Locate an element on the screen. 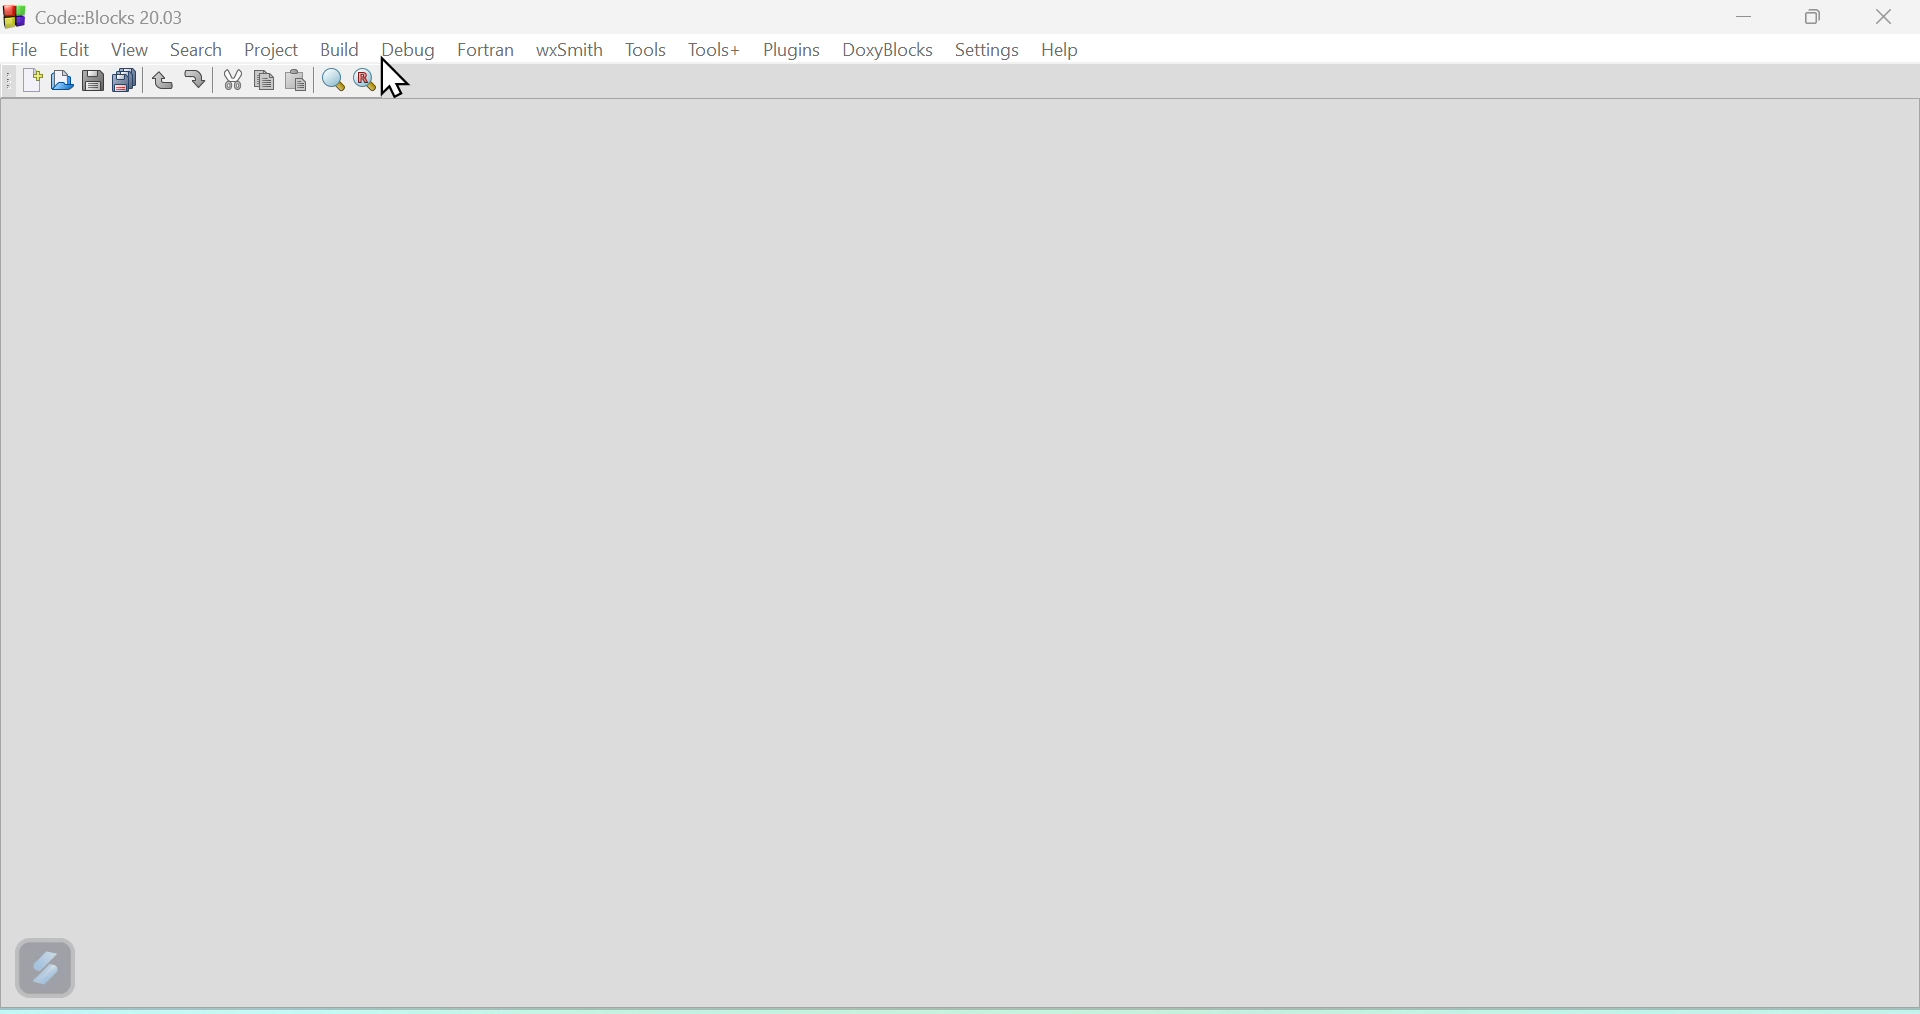 The width and height of the screenshot is (1920, 1014). DoxyBlocks is located at coordinates (883, 49).